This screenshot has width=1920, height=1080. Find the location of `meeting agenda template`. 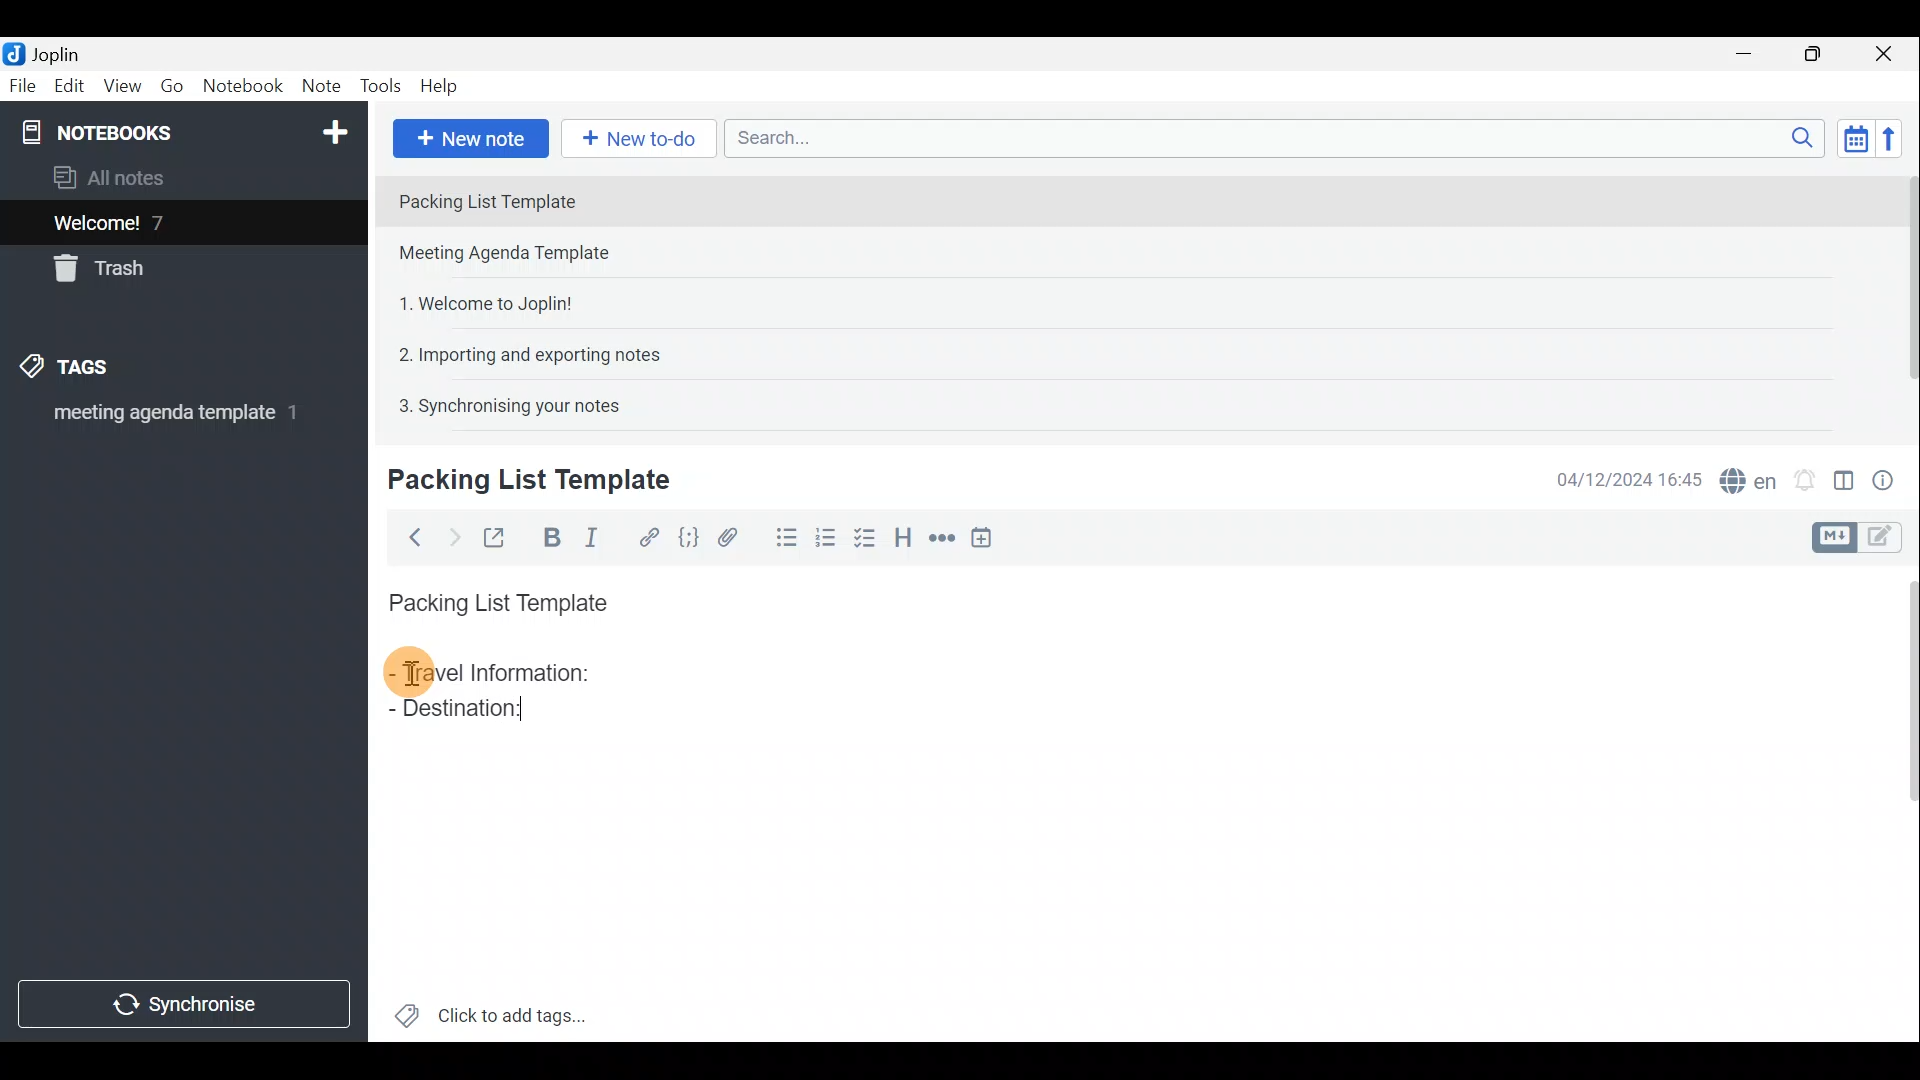

meeting agenda template is located at coordinates (172, 419).